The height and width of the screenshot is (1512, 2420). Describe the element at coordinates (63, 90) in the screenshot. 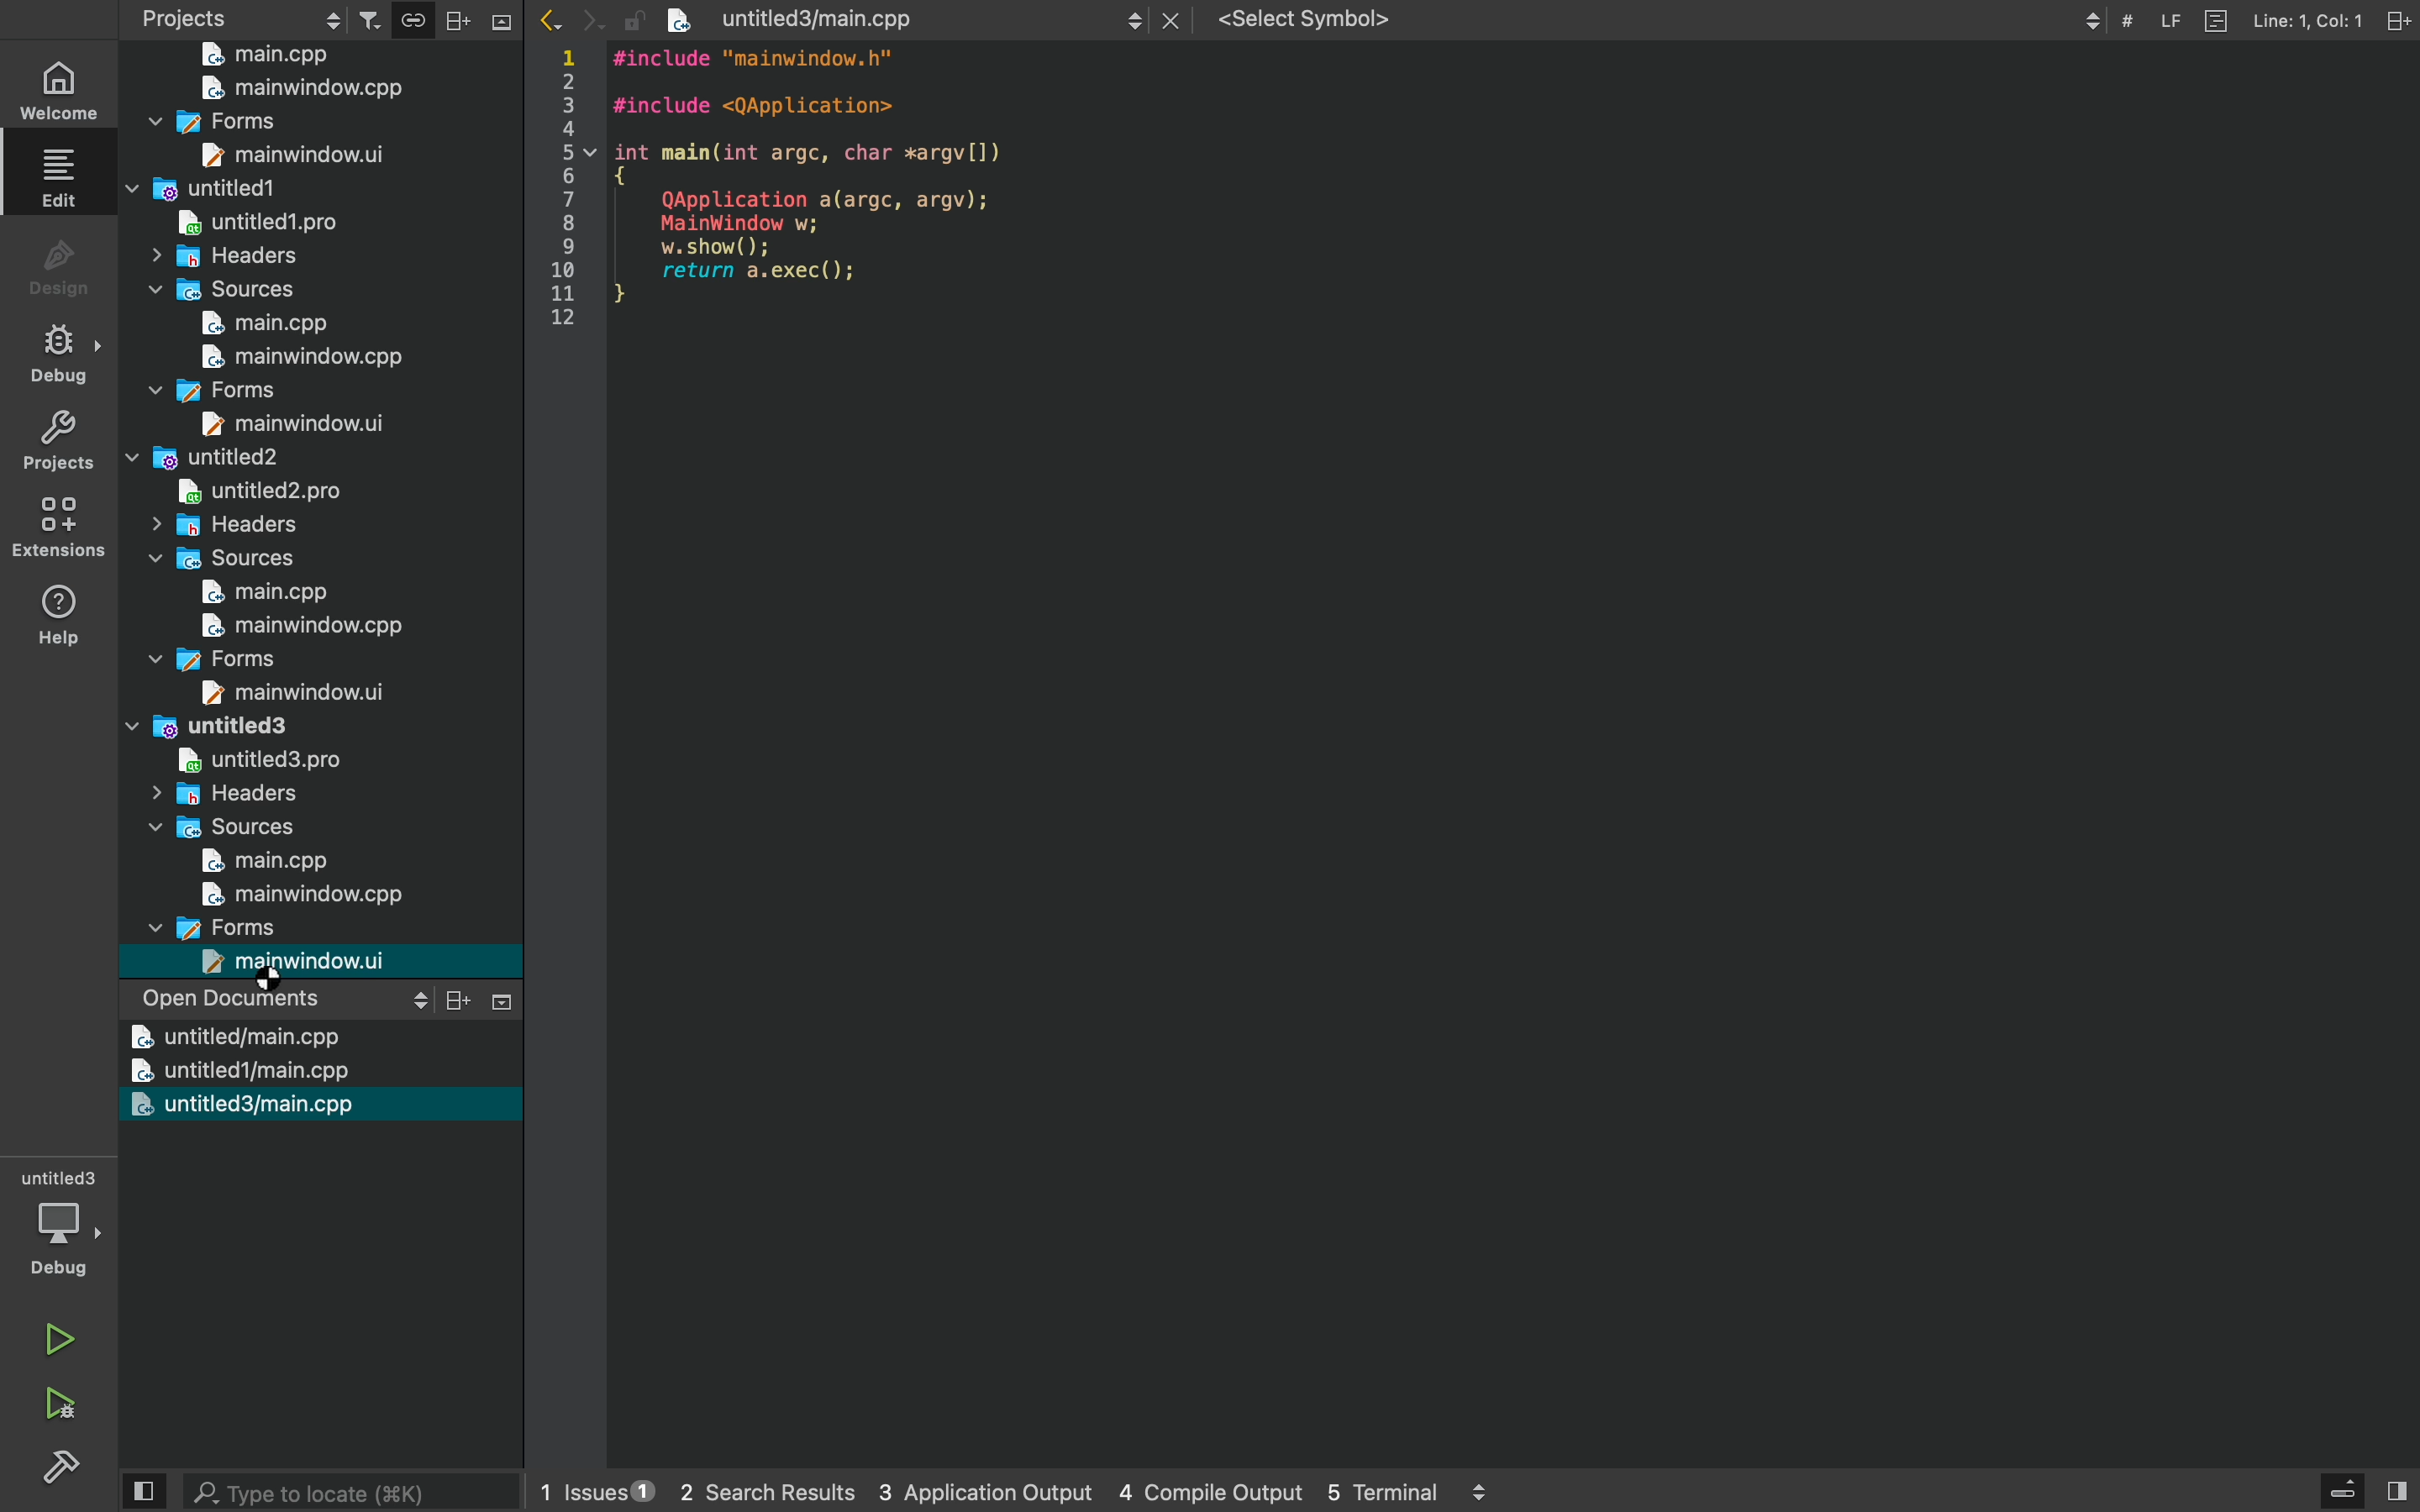

I see `home` at that location.